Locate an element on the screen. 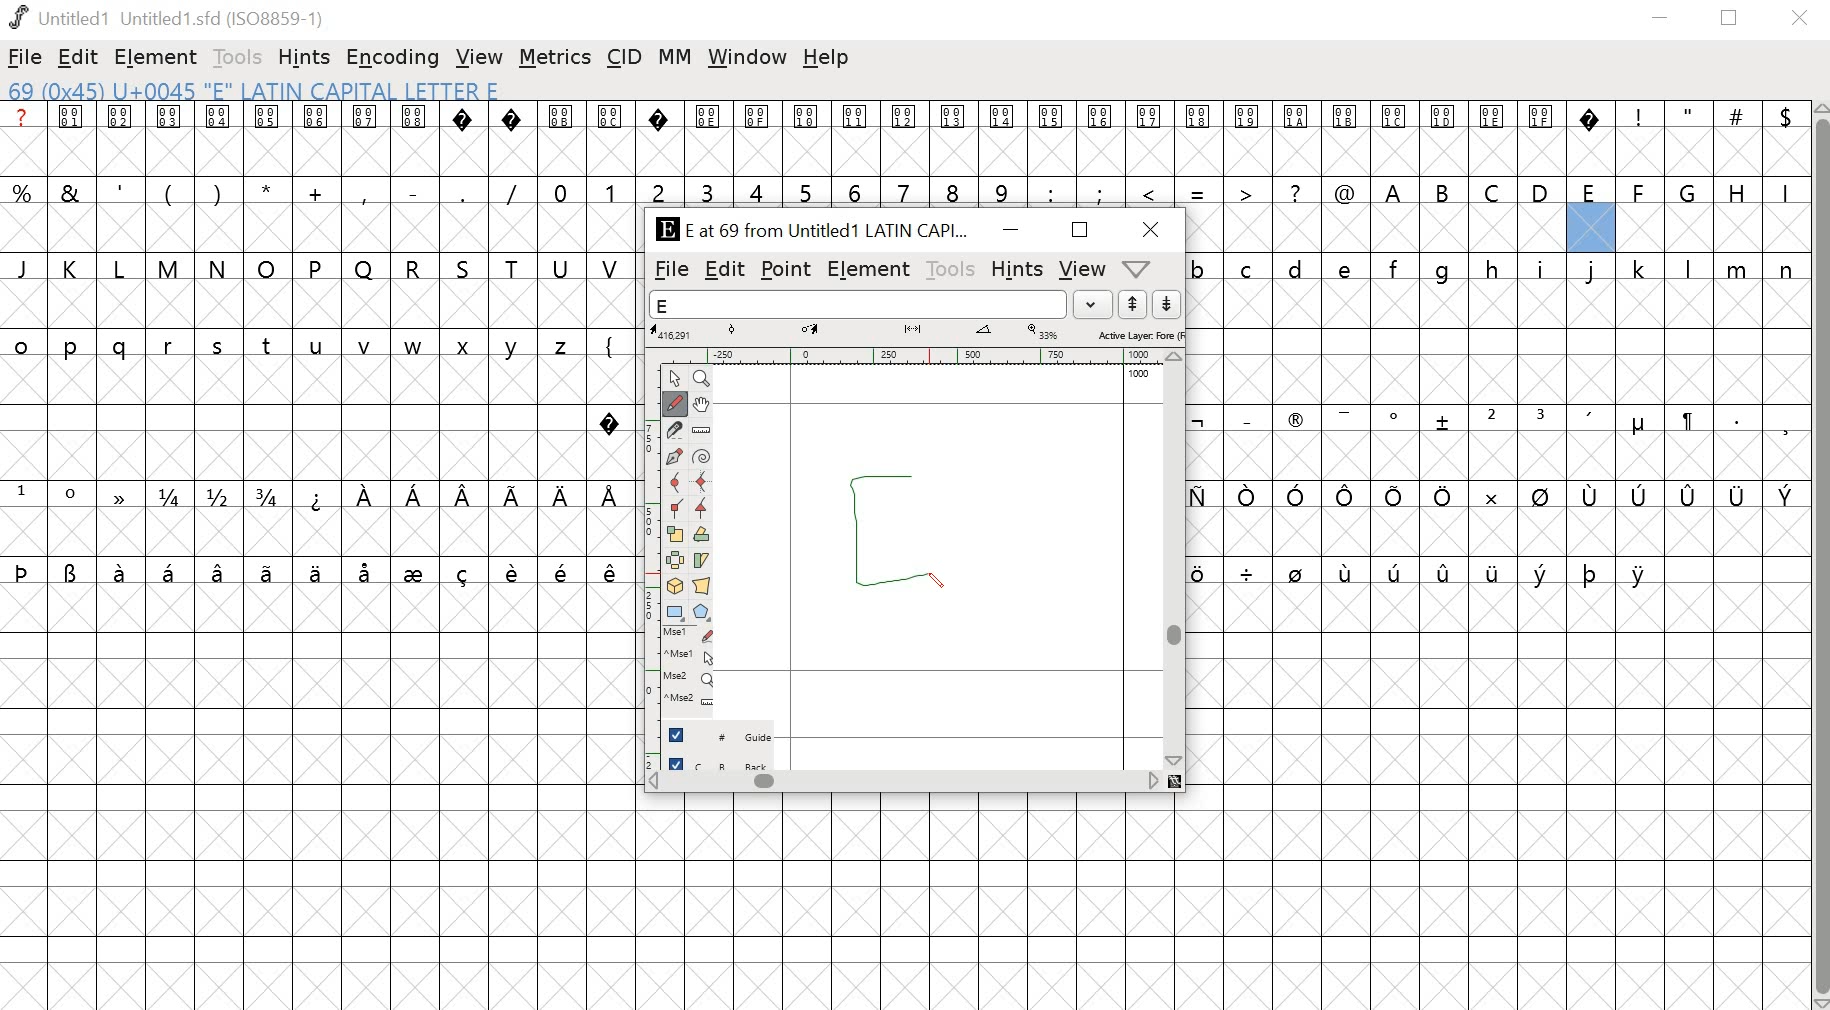 Image resolution: width=1830 pixels, height=1010 pixels. Spiro is located at coordinates (702, 455).